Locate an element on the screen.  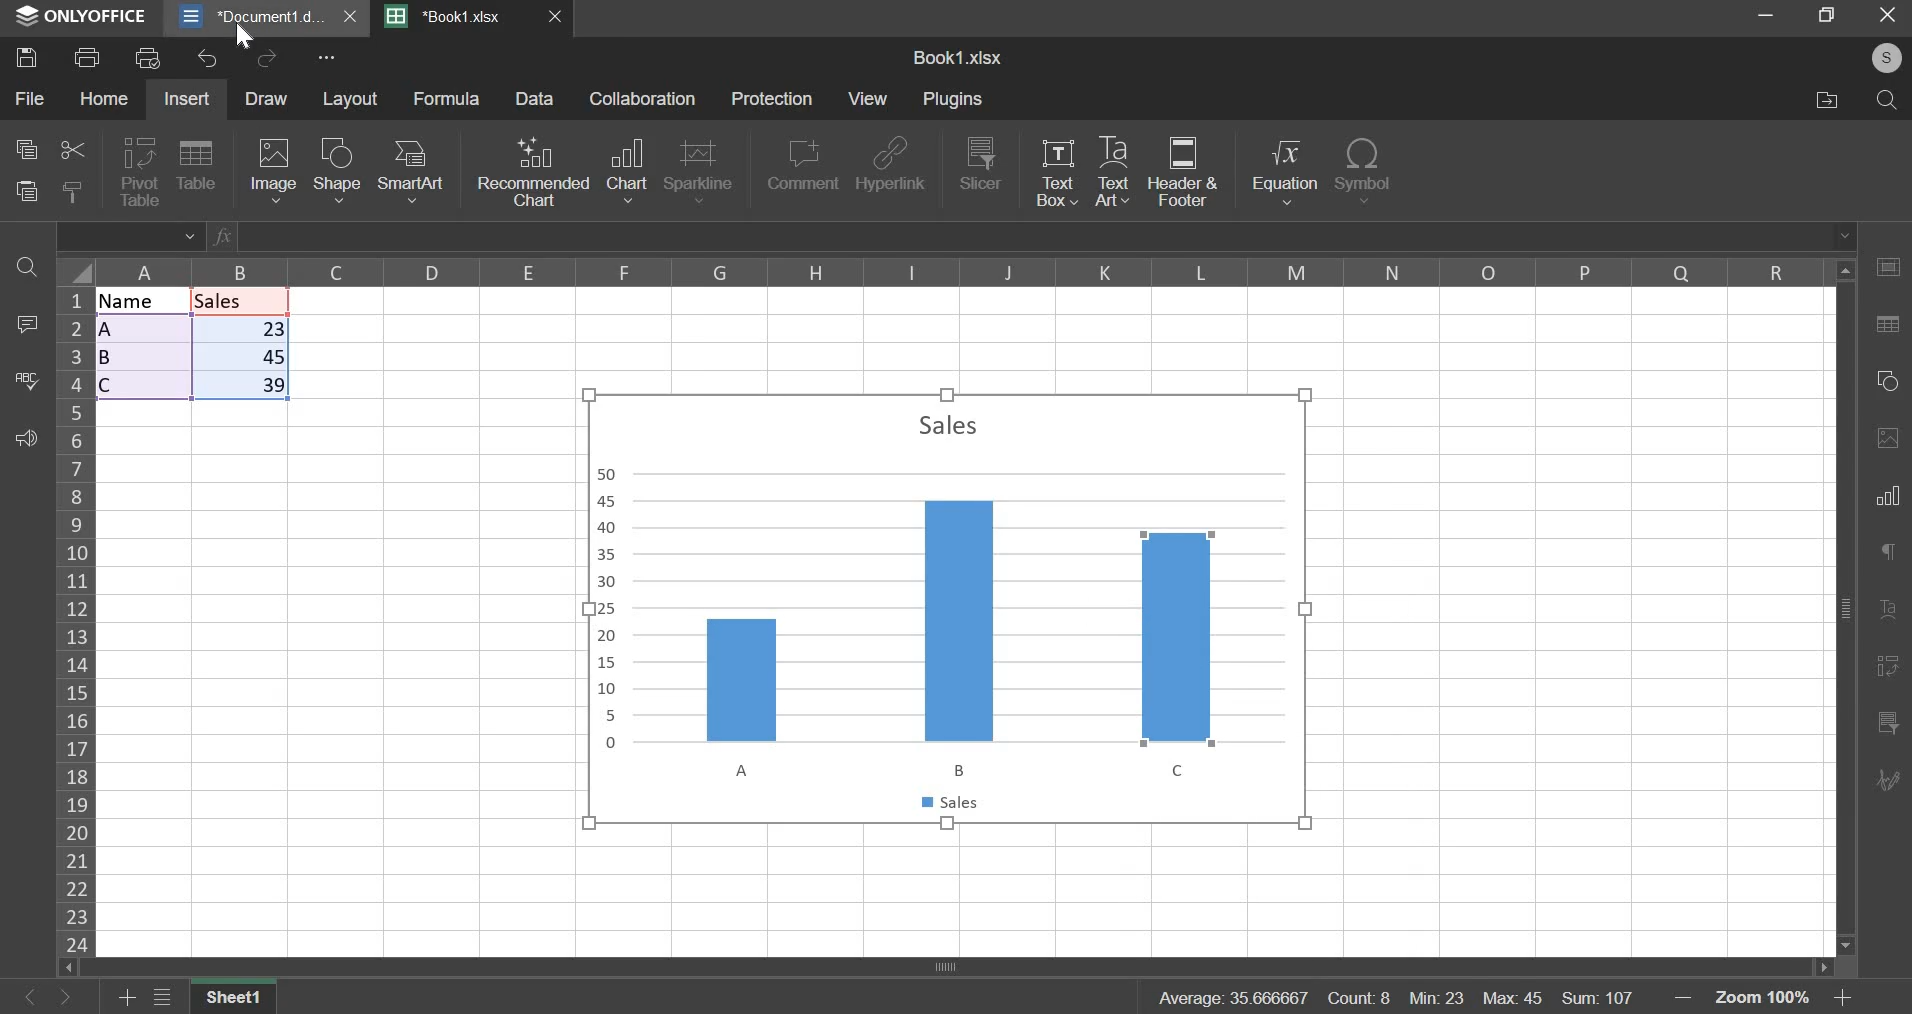
References/Bookmarks Tool is located at coordinates (1884, 668).